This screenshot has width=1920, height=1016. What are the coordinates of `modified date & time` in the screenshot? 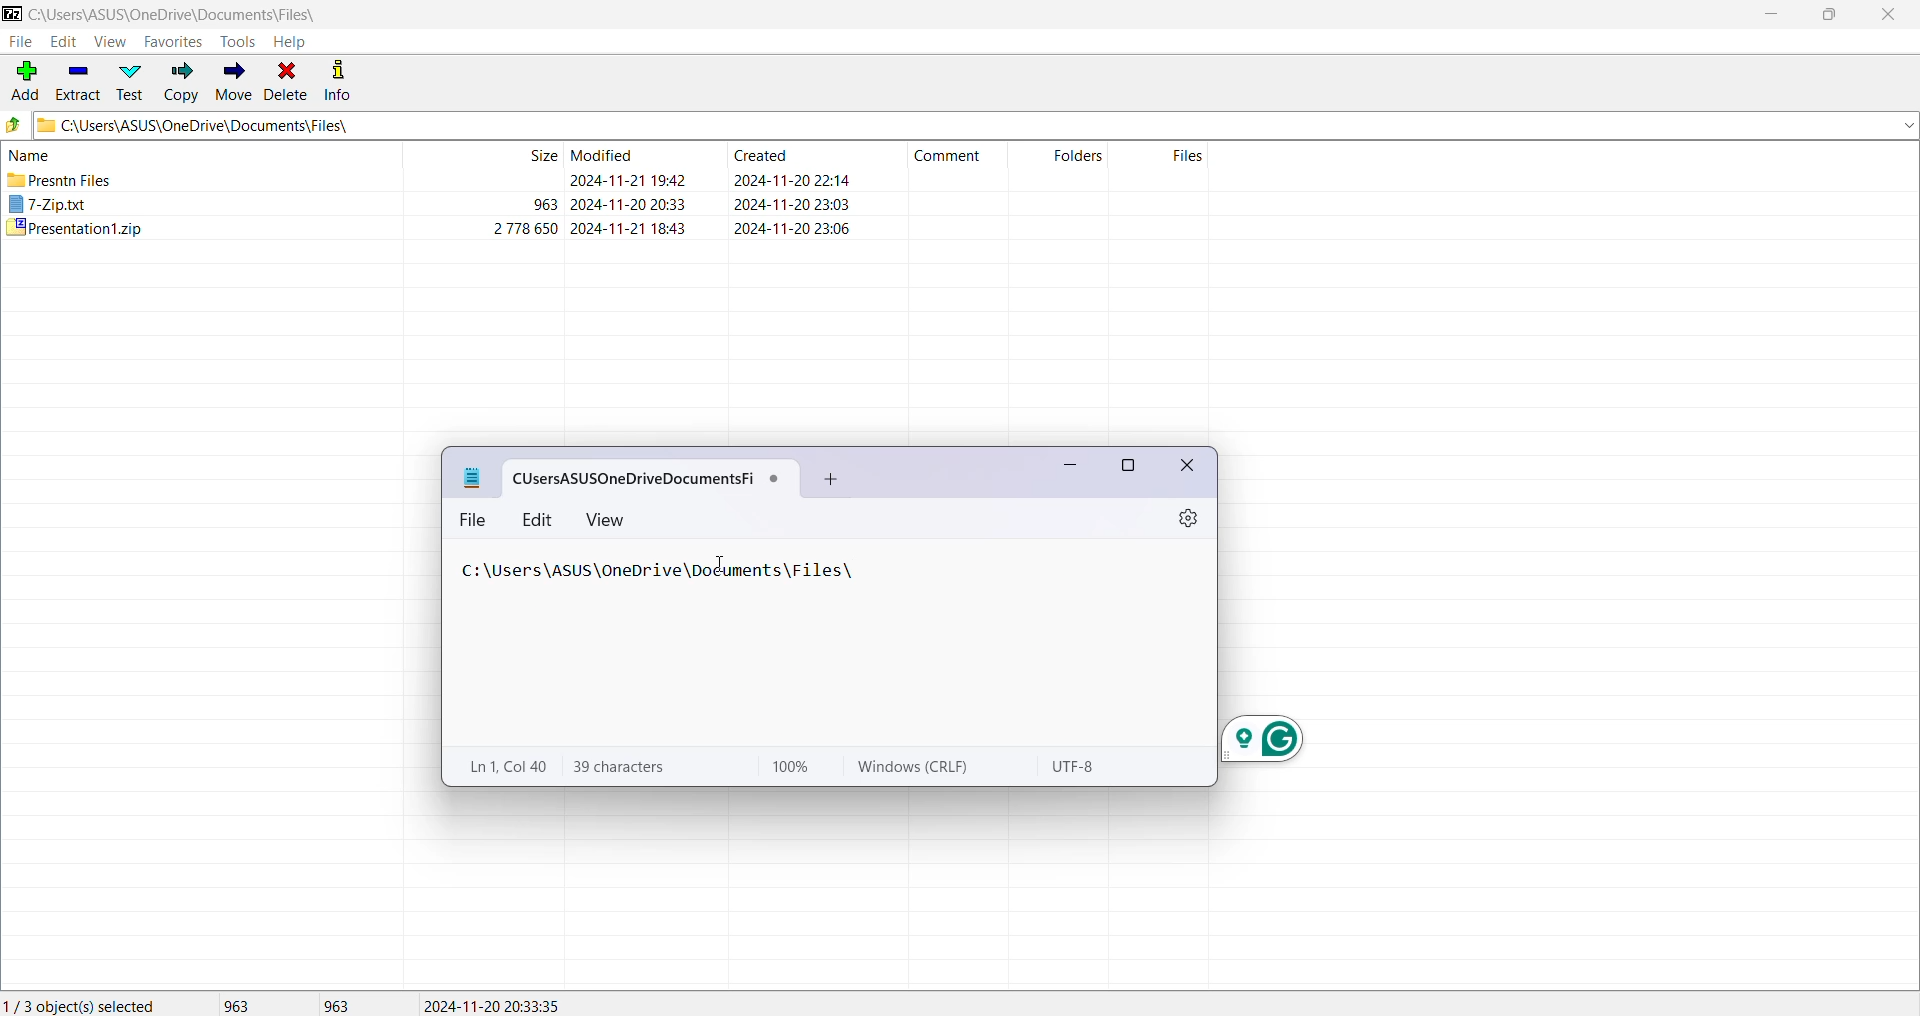 It's located at (629, 204).